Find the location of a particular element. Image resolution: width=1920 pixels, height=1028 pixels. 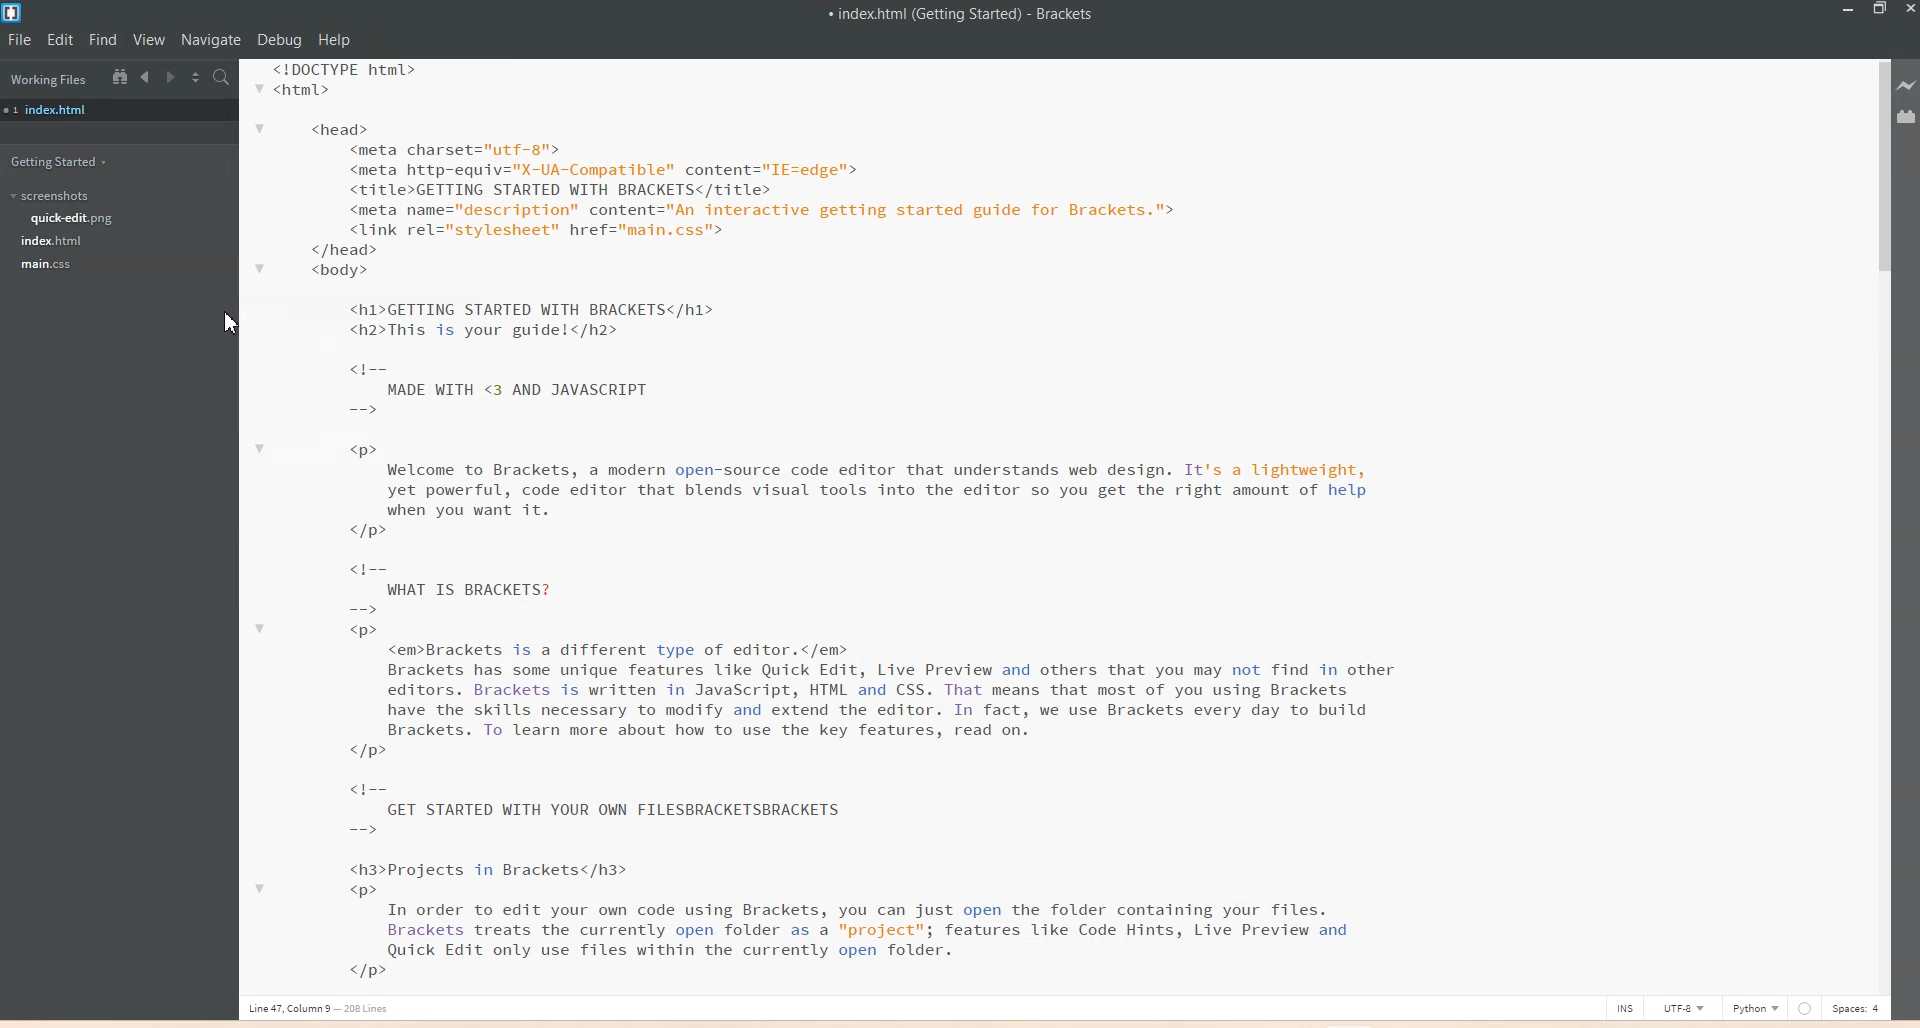

Split the editor vertically or Horizontally is located at coordinates (197, 78).